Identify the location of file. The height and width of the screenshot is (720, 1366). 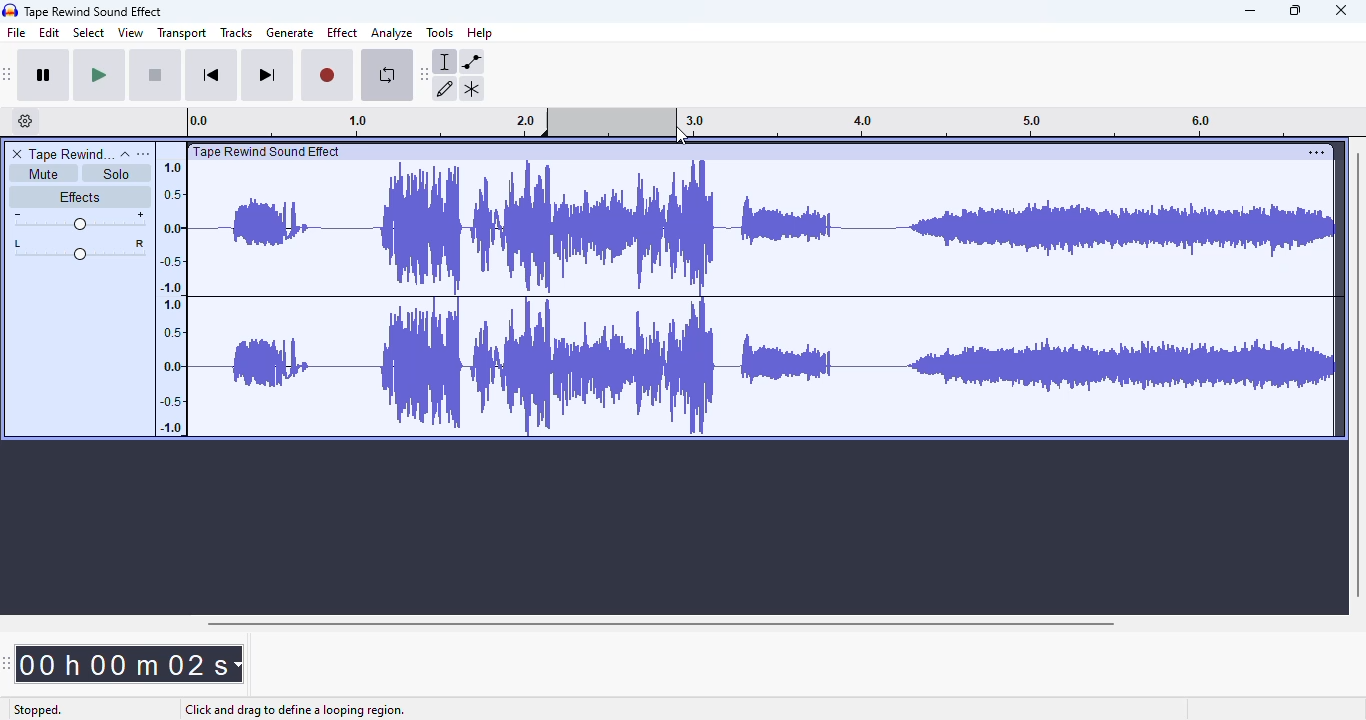
(16, 32).